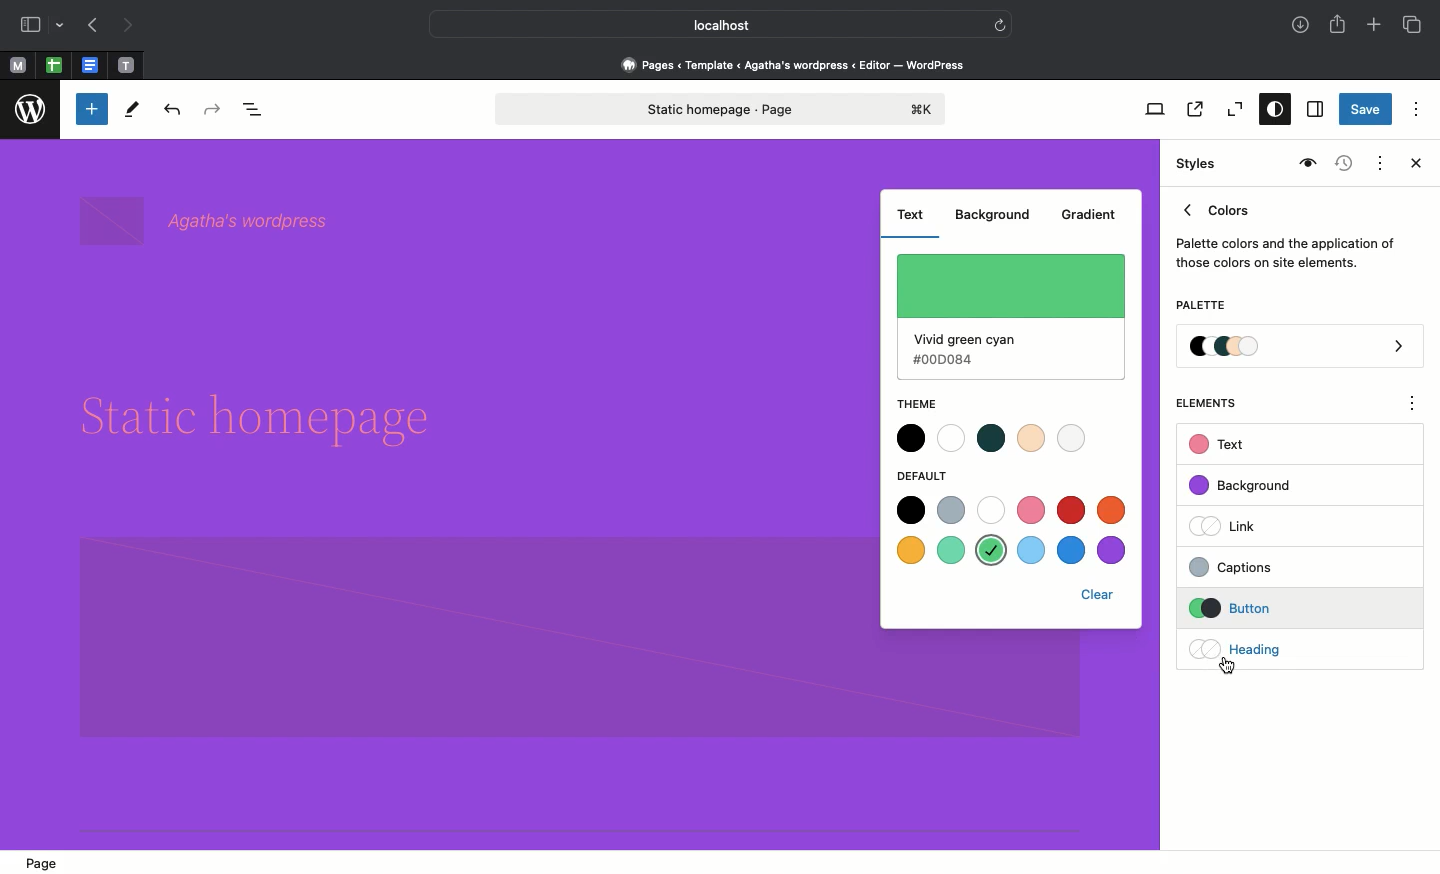 Image resolution: width=1440 pixels, height=874 pixels. Describe the element at coordinates (92, 109) in the screenshot. I see `Toggle blocker` at that location.